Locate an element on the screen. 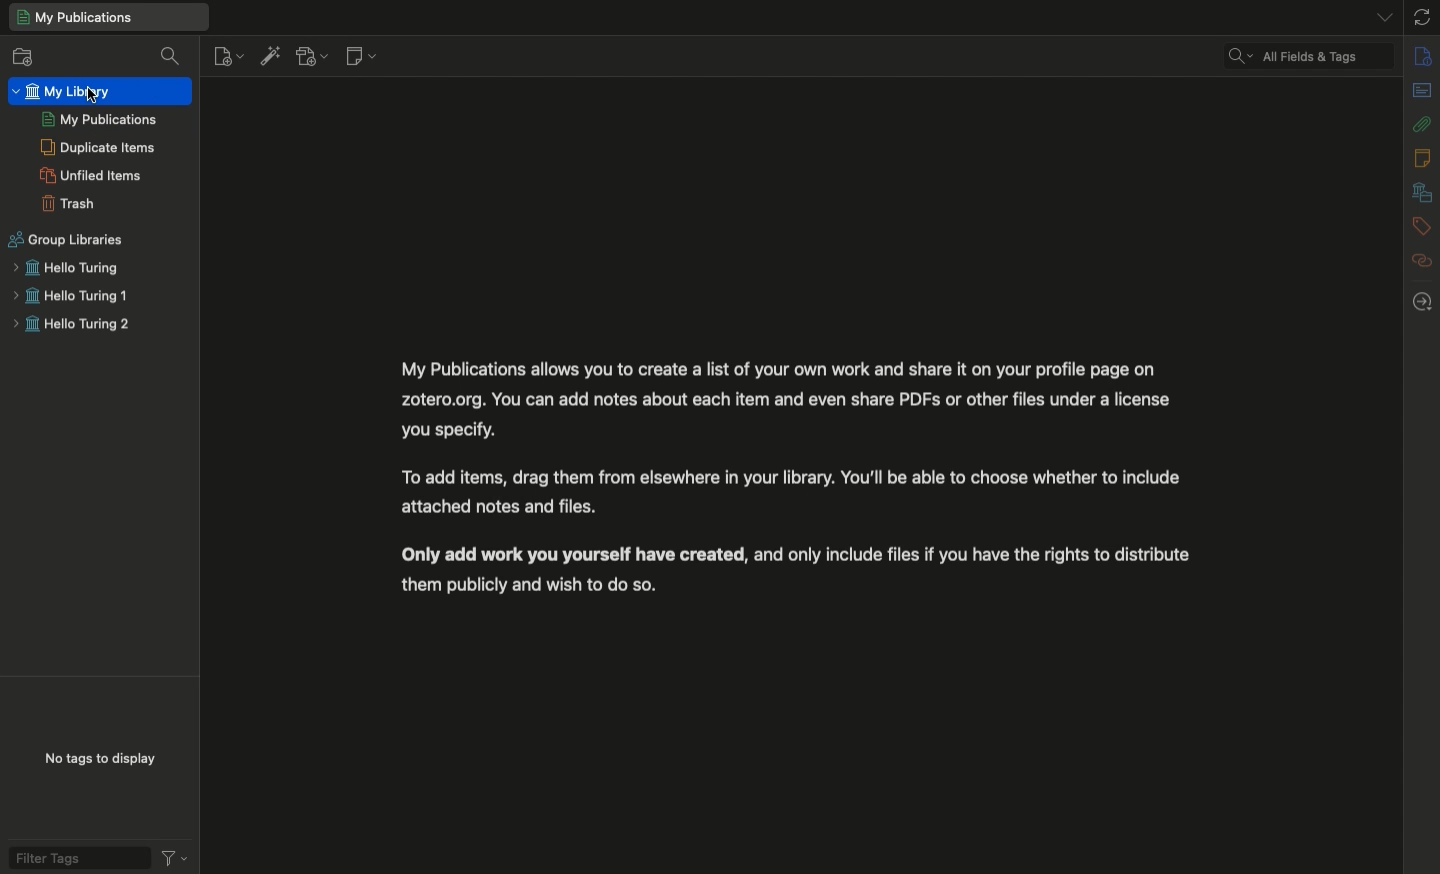 This screenshot has height=874, width=1440. My library is located at coordinates (89, 91).